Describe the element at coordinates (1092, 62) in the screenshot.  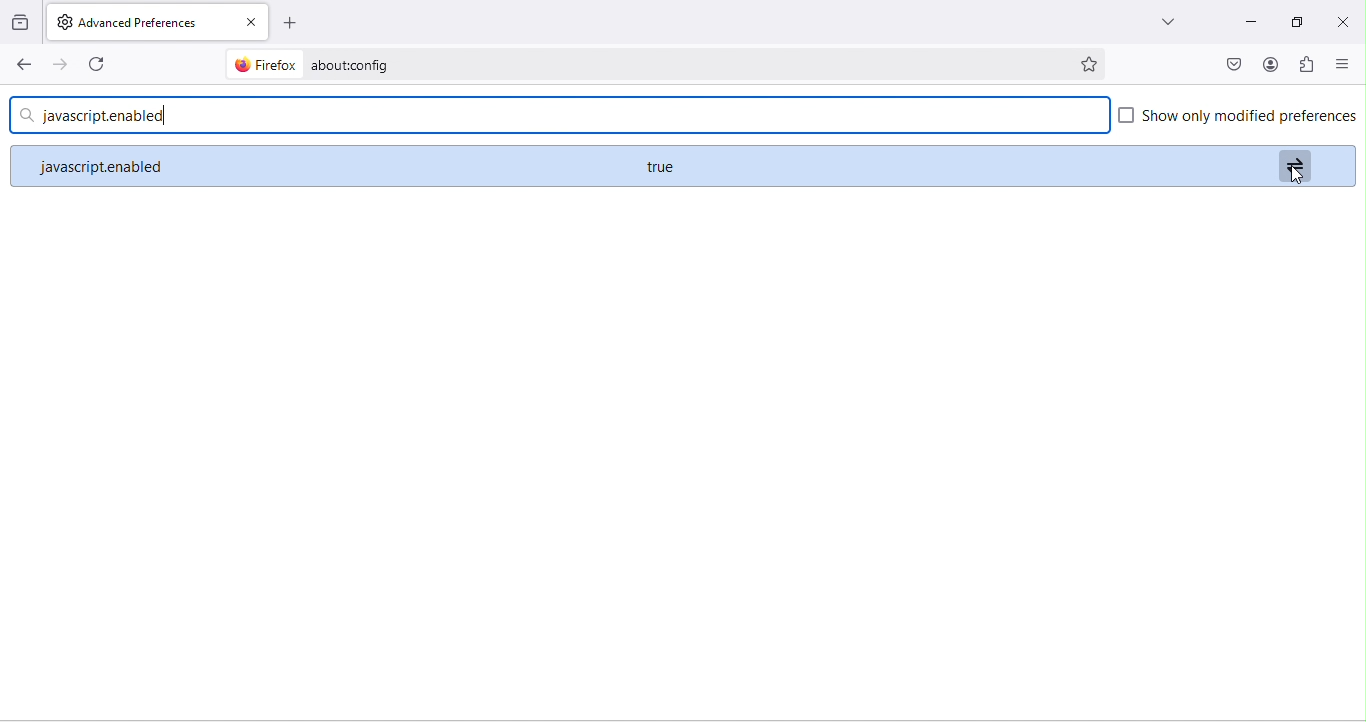
I see `bookmark` at that location.